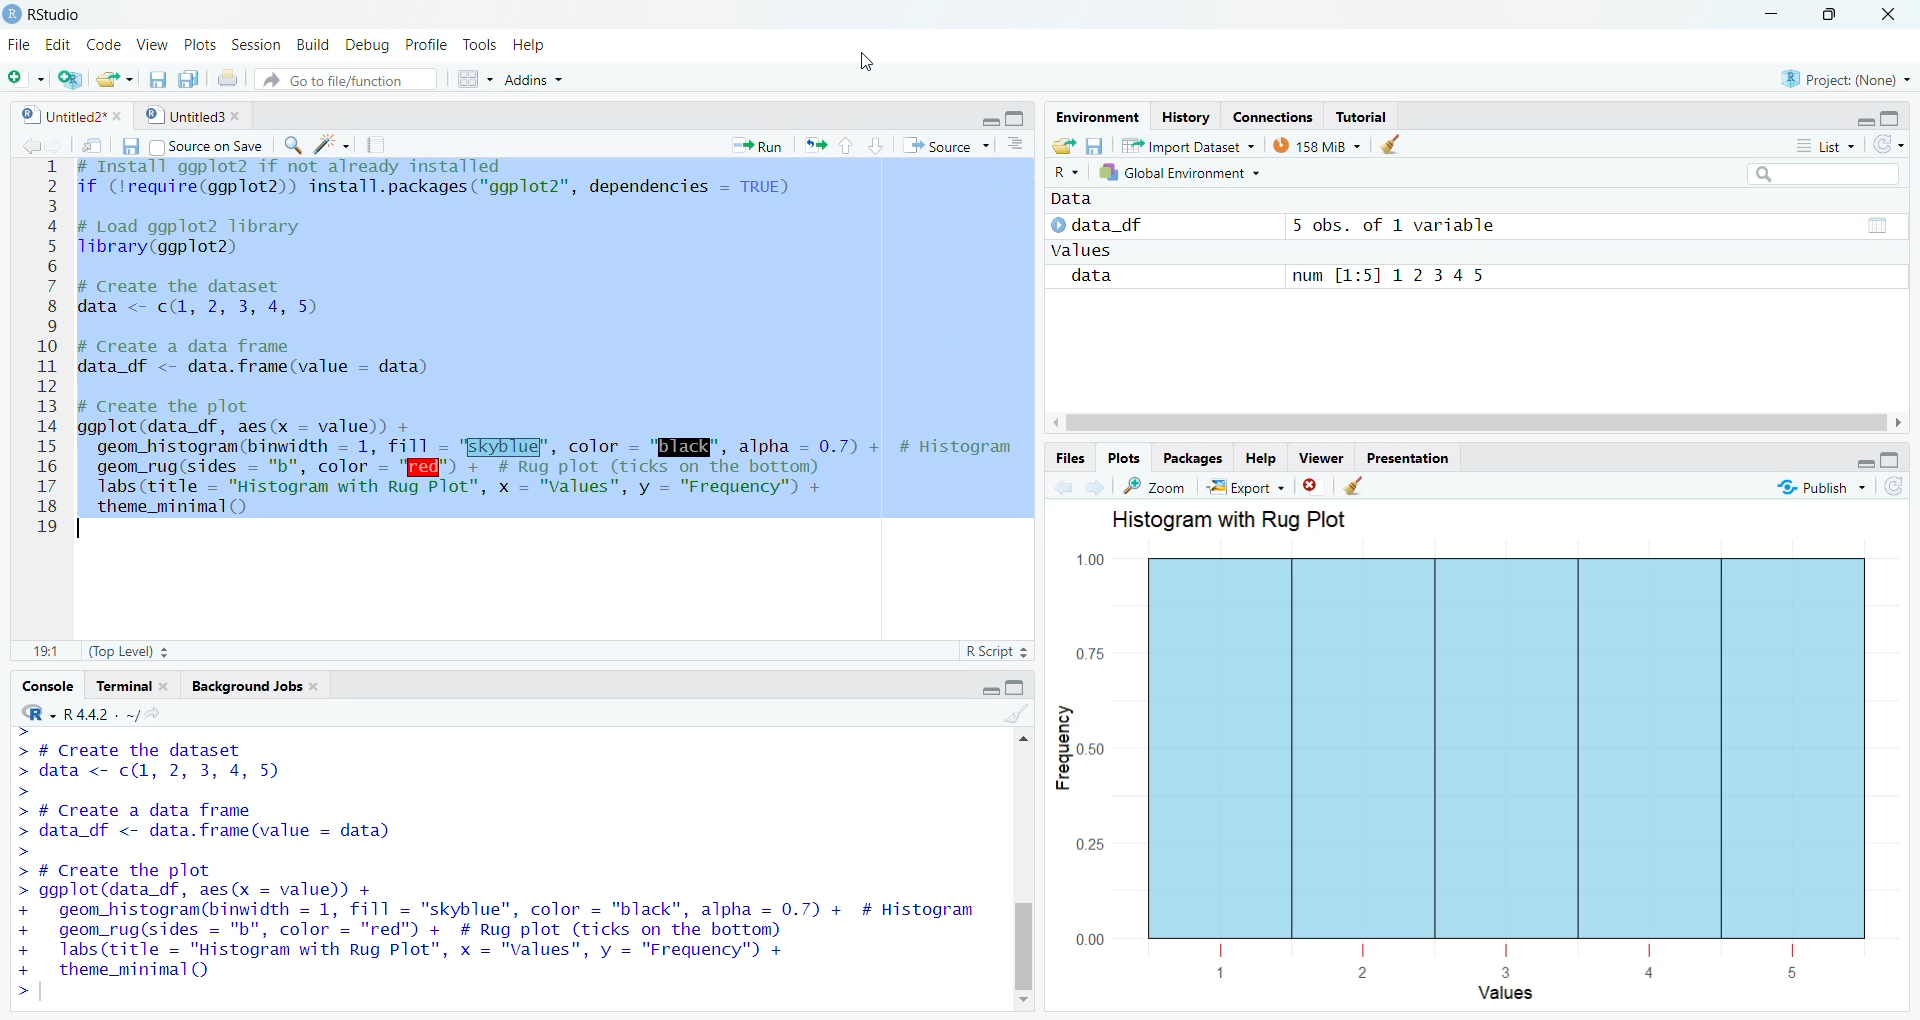  Describe the element at coordinates (41, 688) in the screenshot. I see `‘Console` at that location.